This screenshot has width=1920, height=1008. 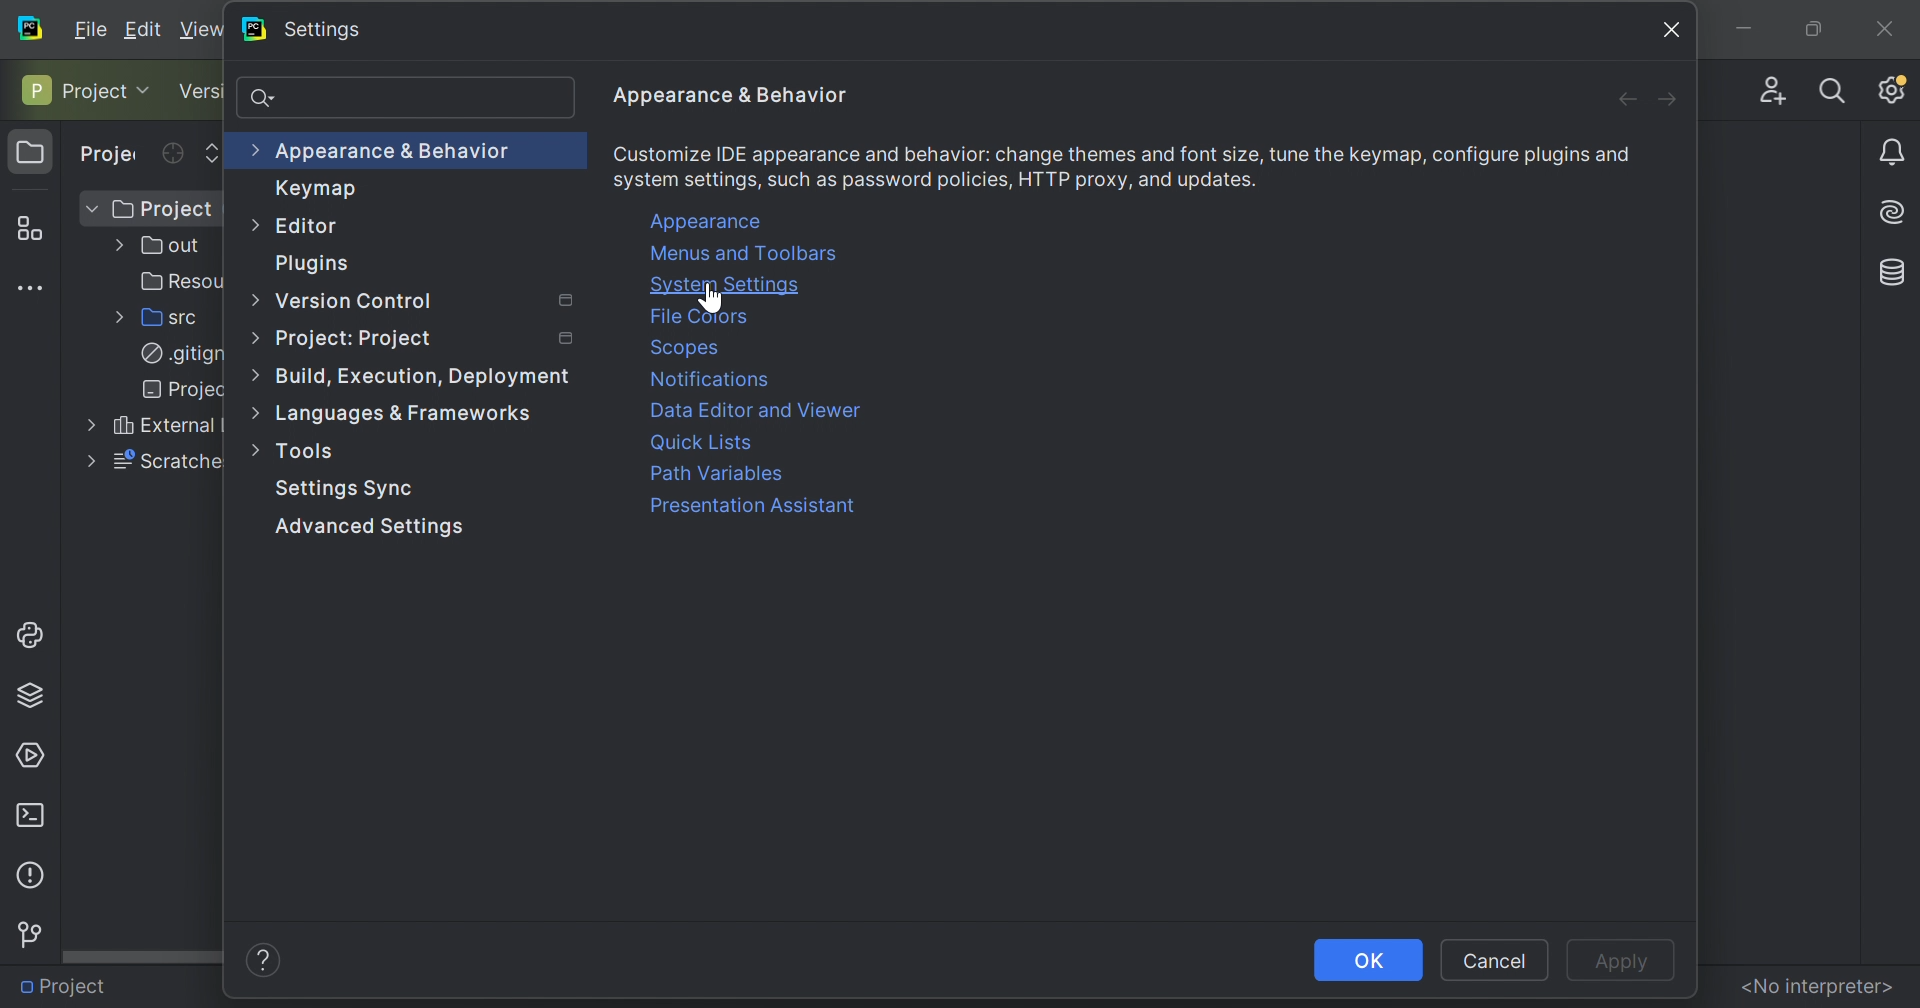 I want to click on <No interpreter>, so click(x=1816, y=985).